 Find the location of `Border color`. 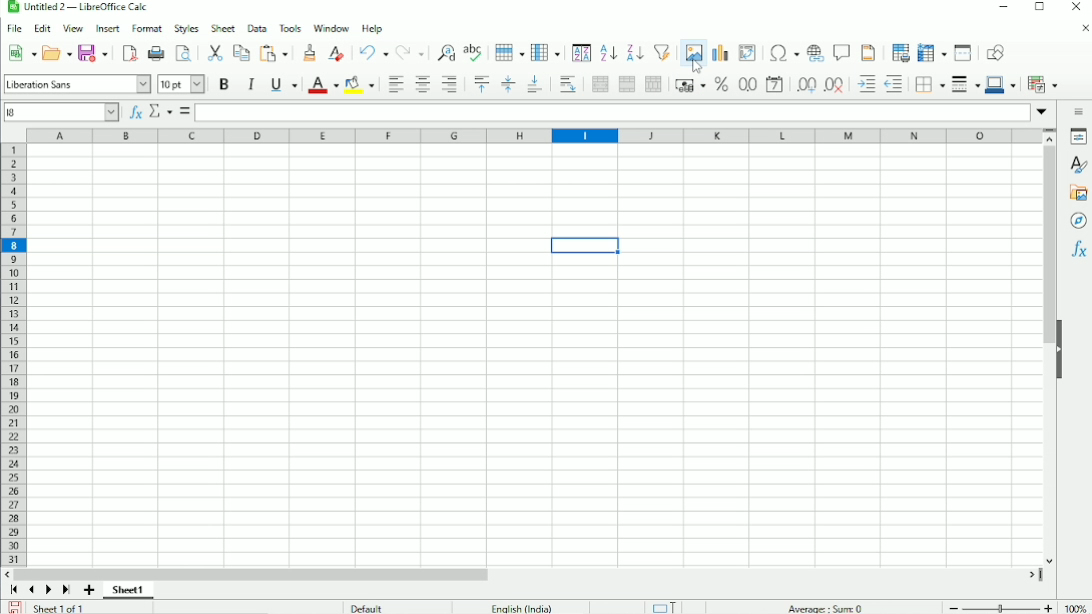

Border color is located at coordinates (1002, 86).